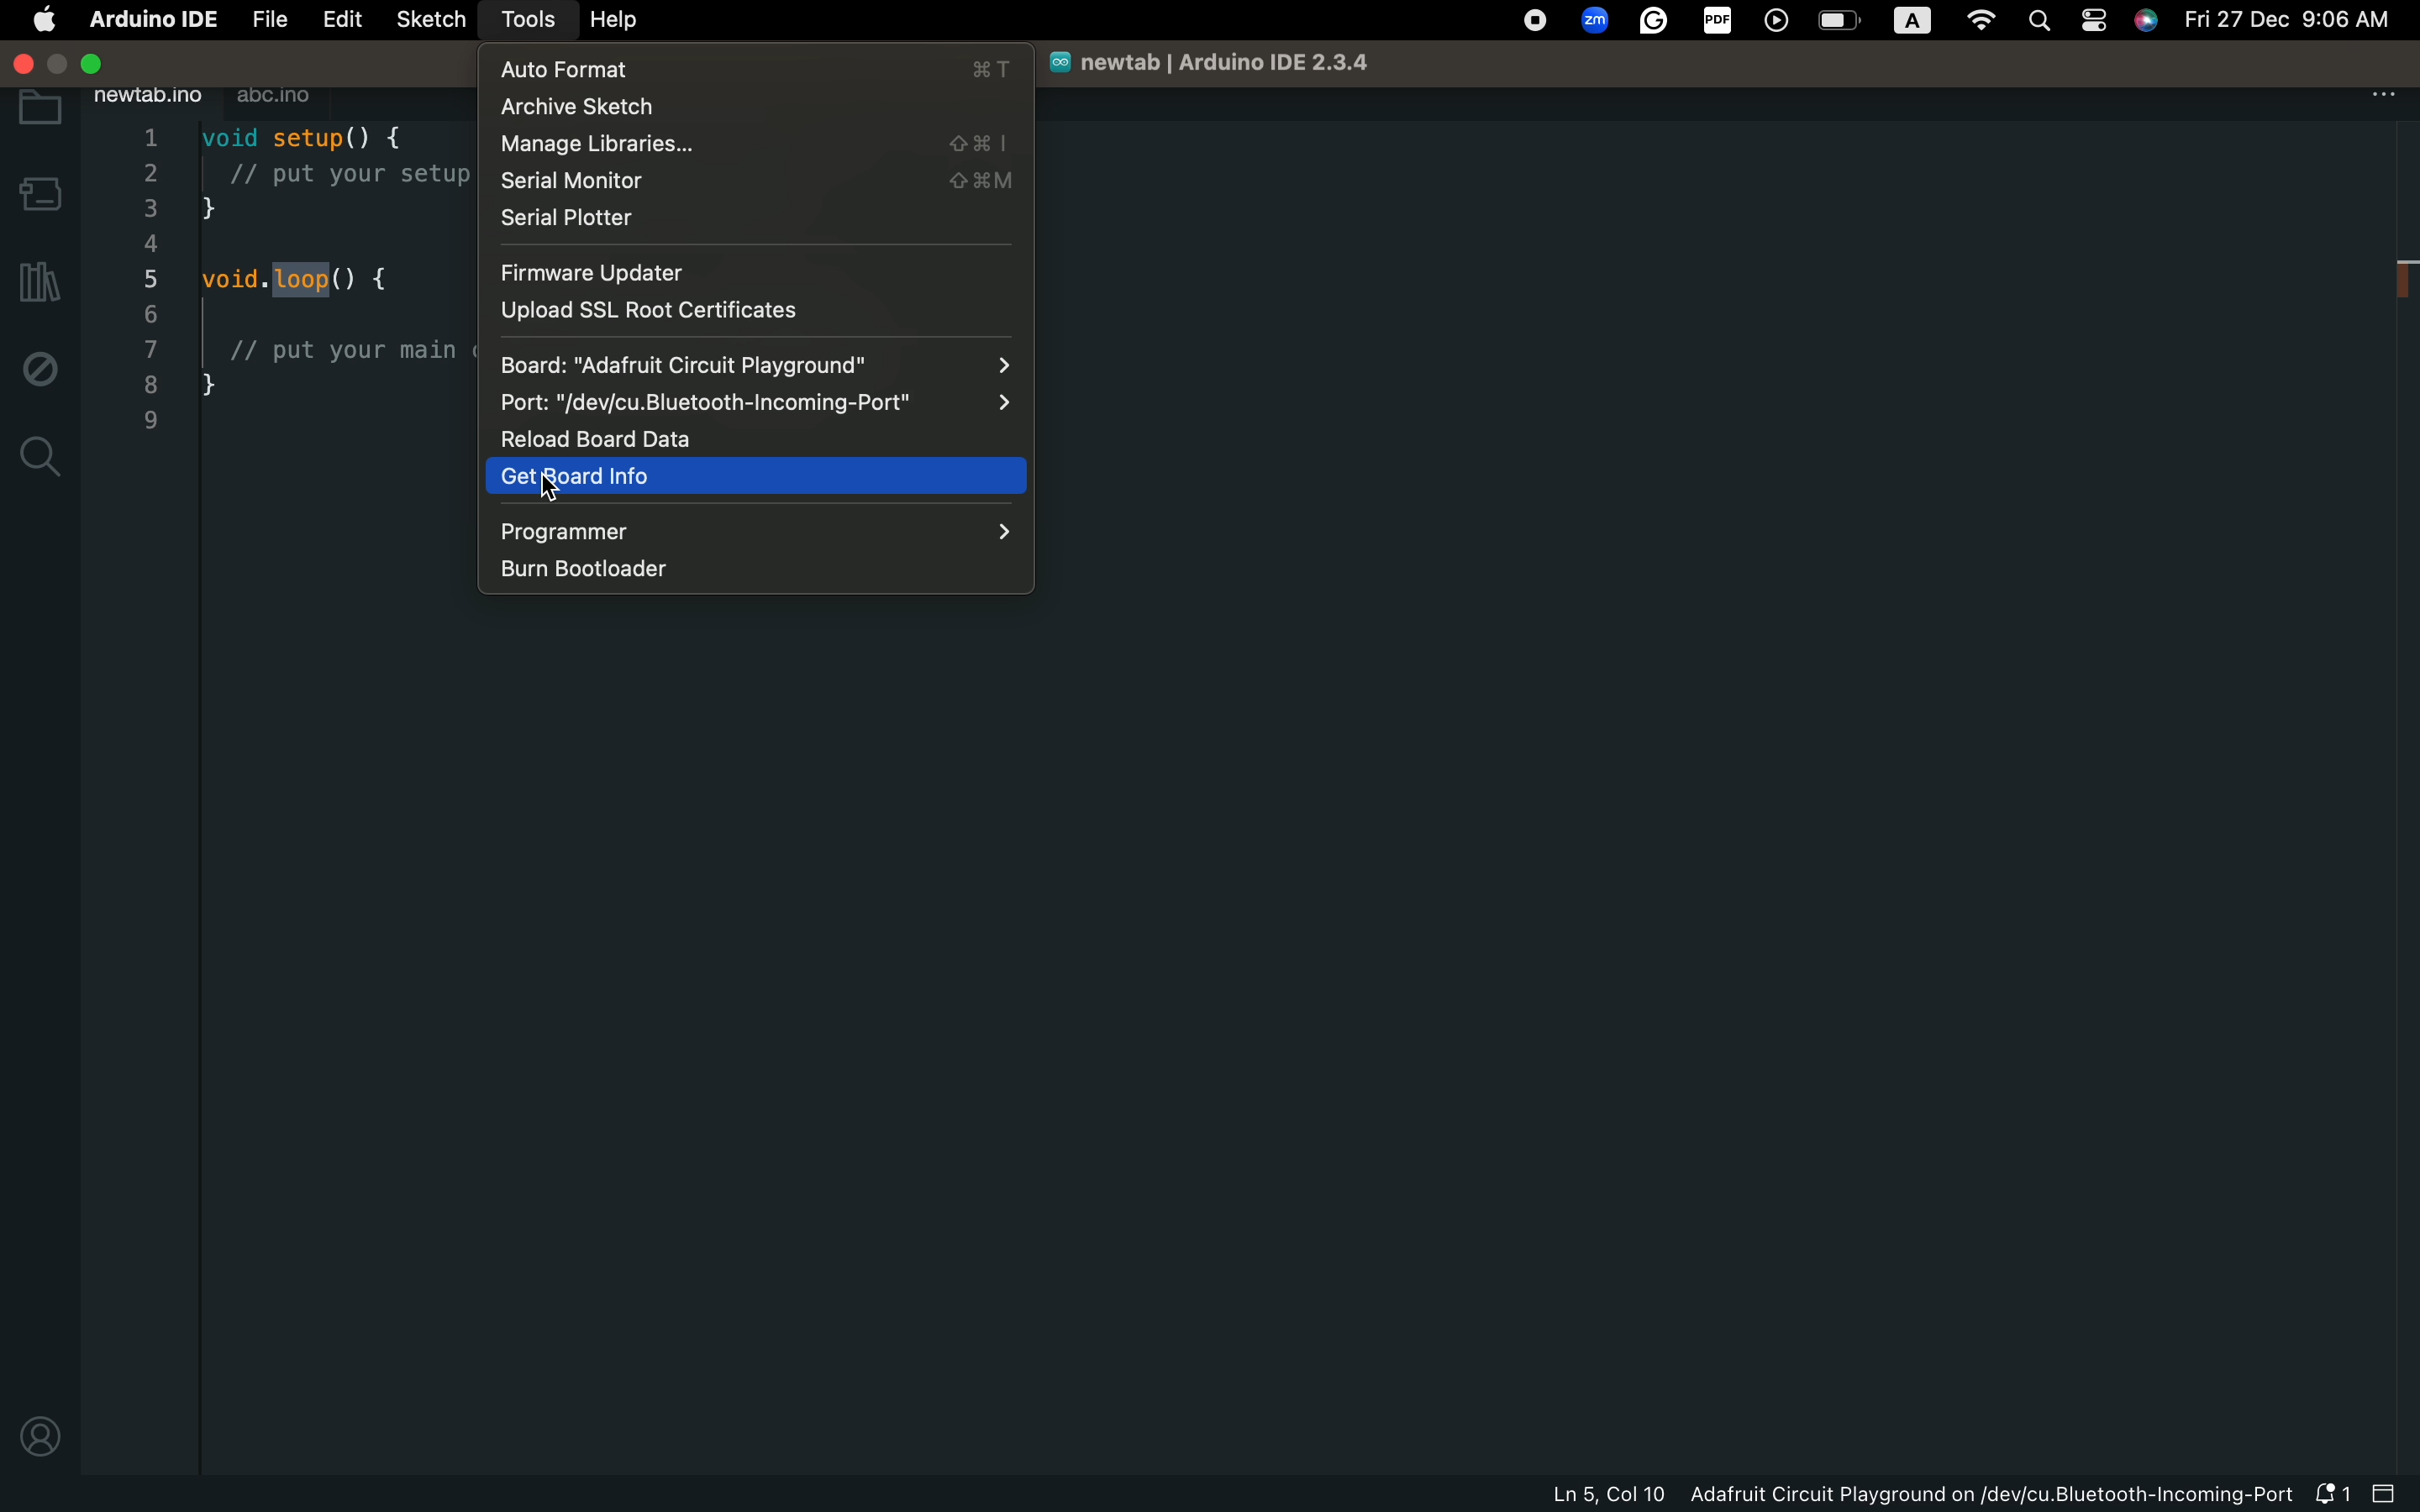 The image size is (2420, 1512). Describe the element at coordinates (758, 68) in the screenshot. I see `auto format` at that location.